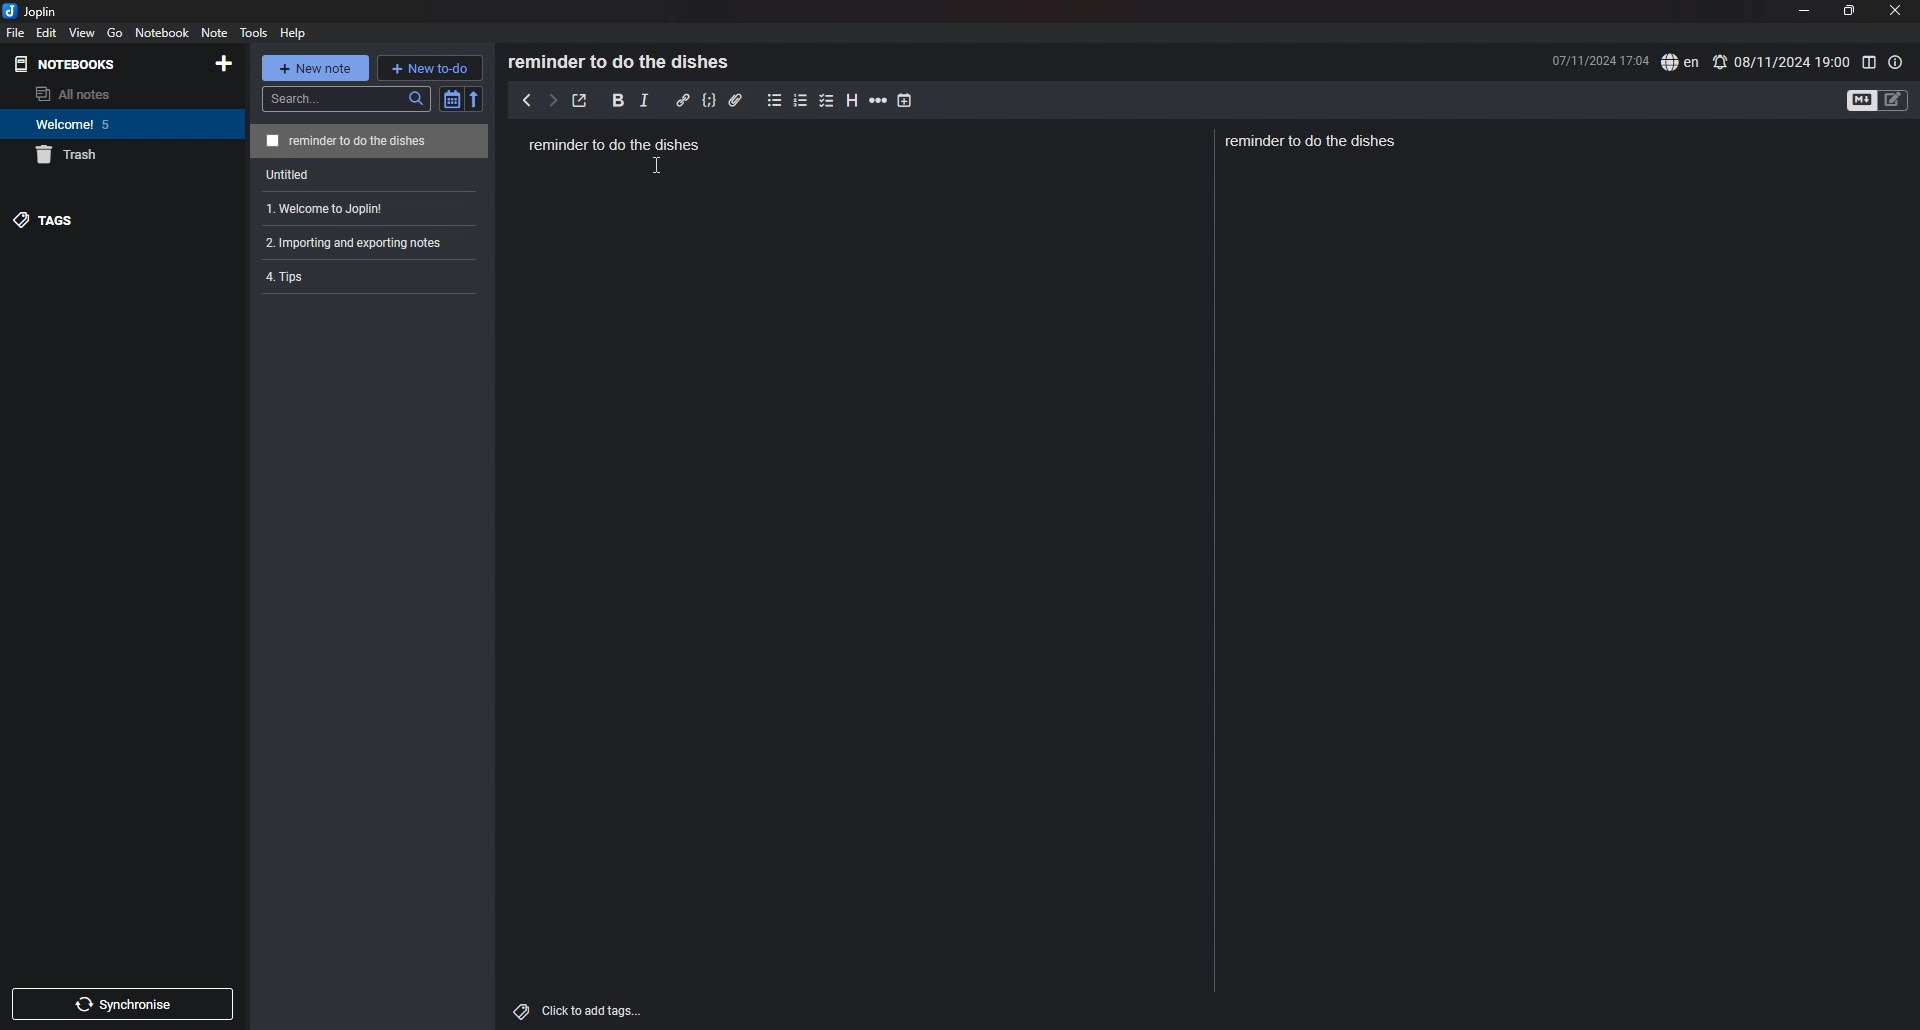  I want to click on horizontal rule, so click(880, 100).